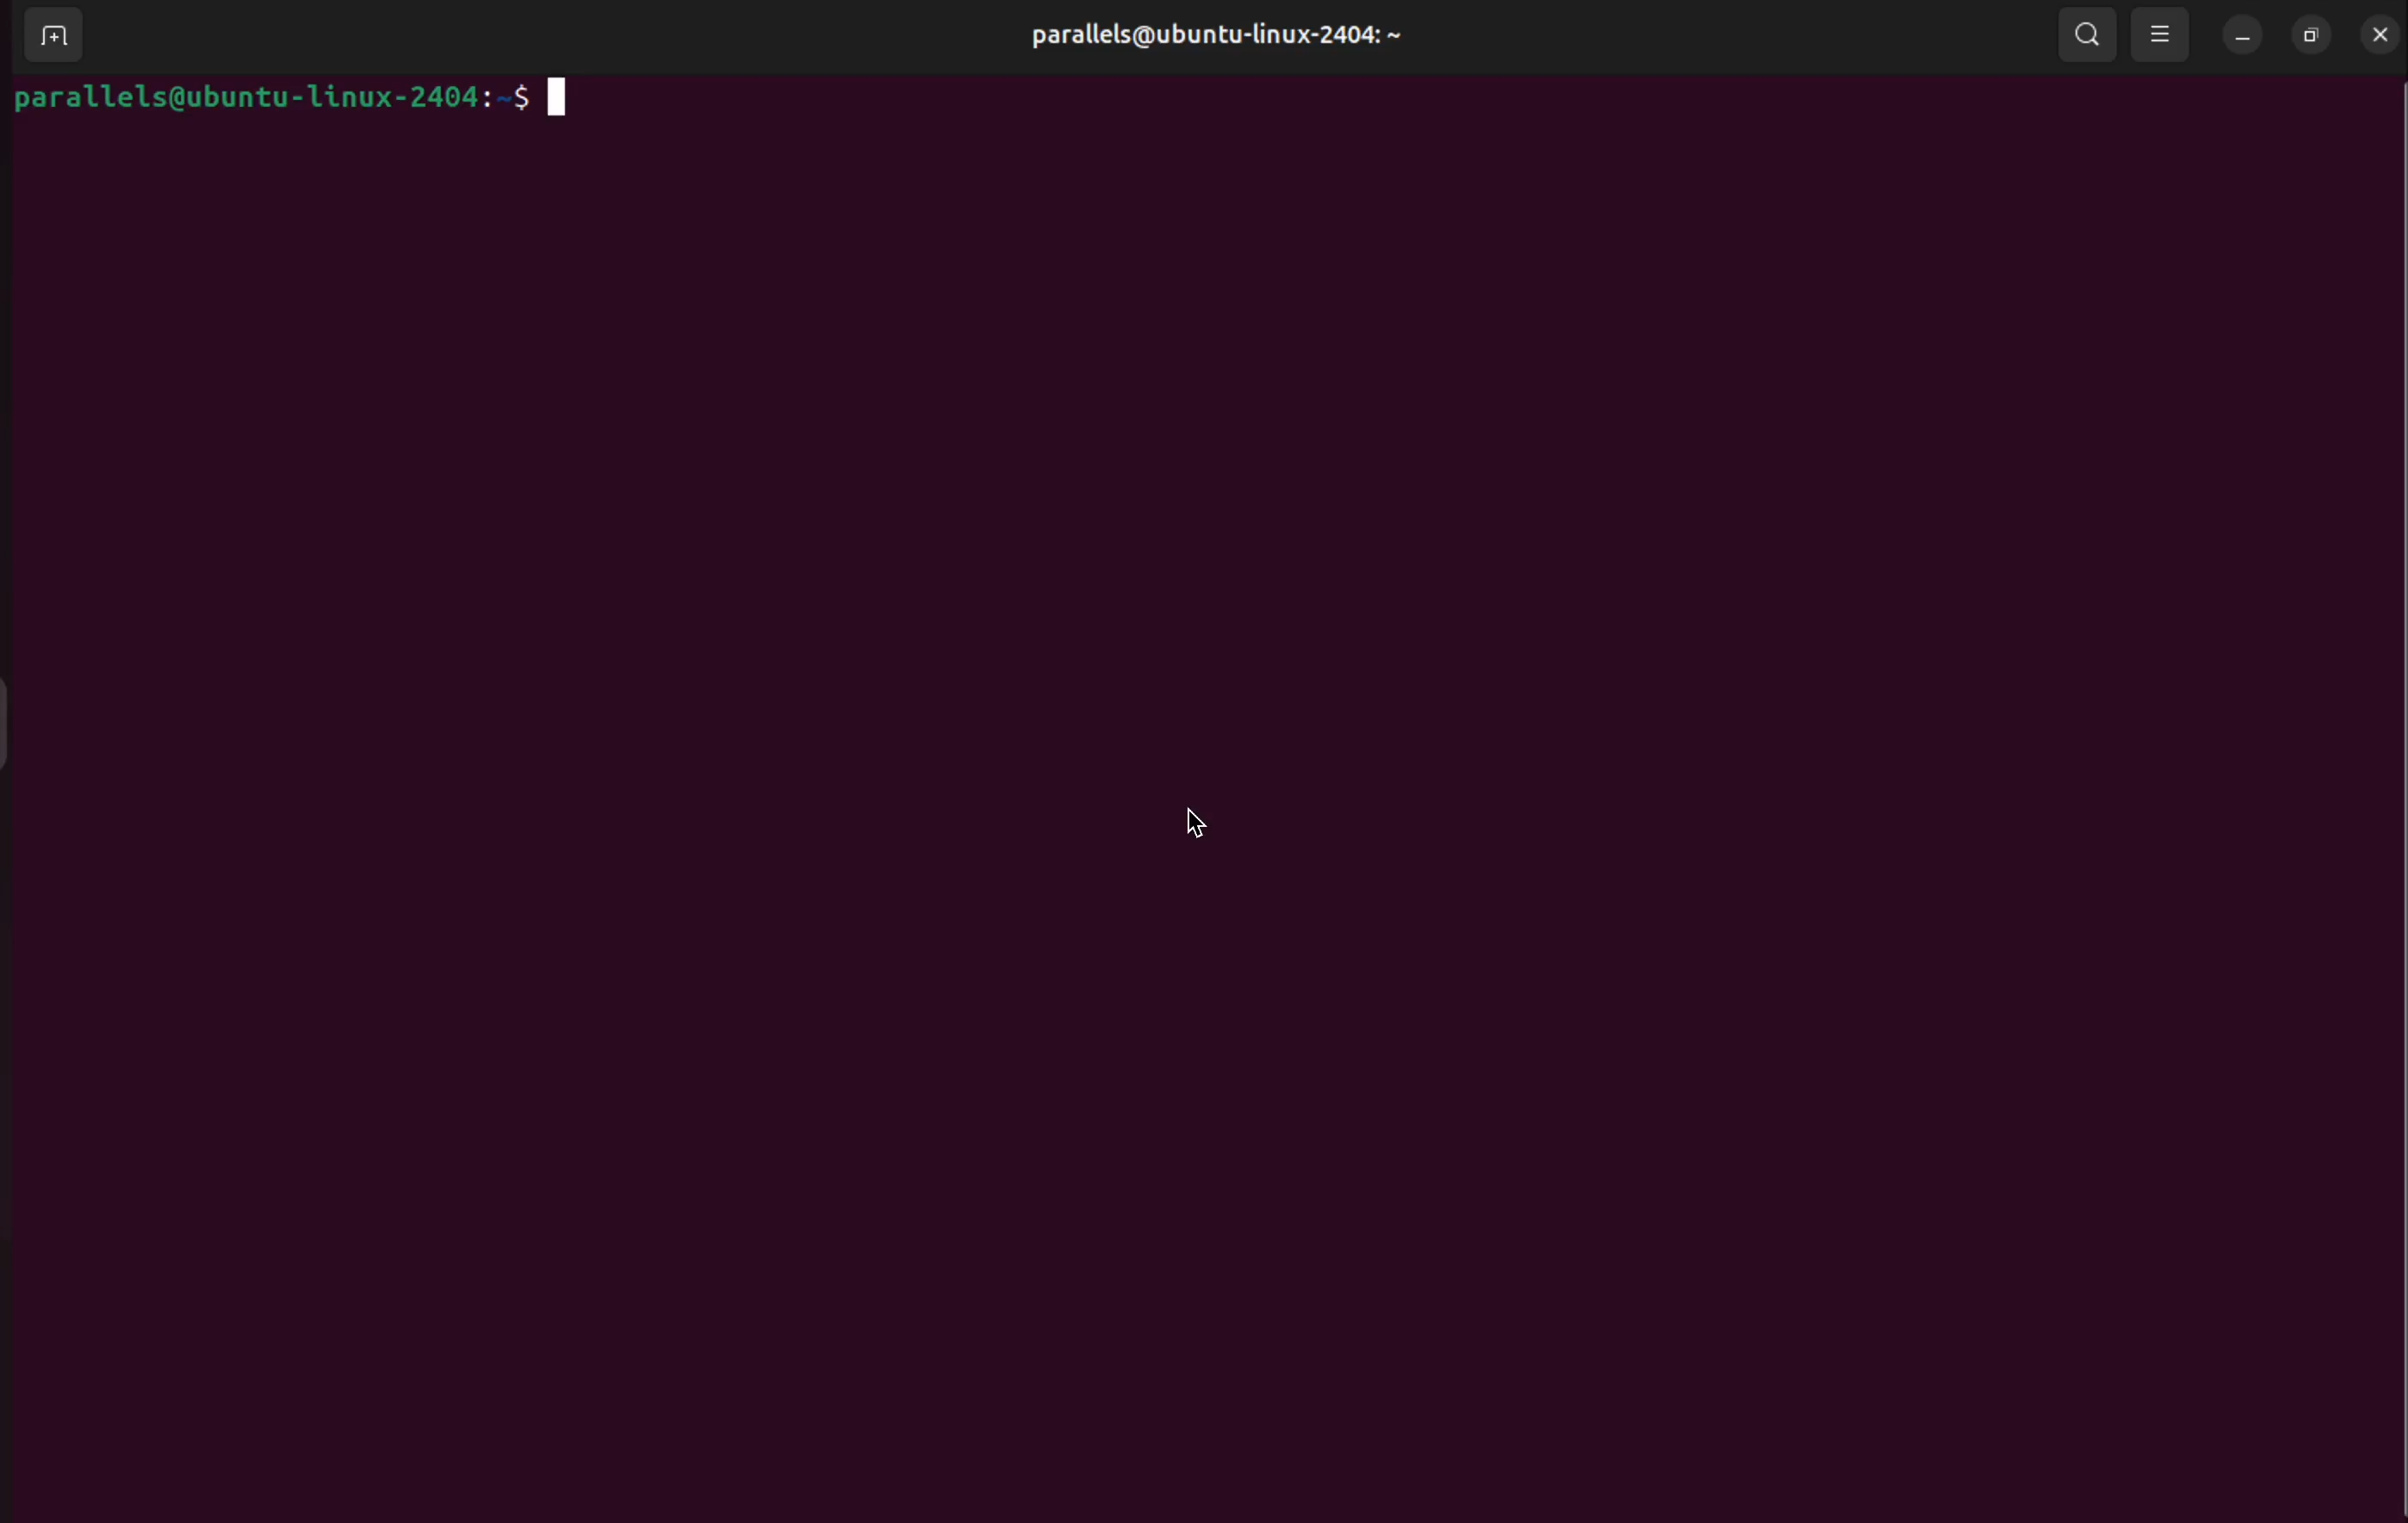 The width and height of the screenshot is (2408, 1523). I want to click on minimize, so click(2243, 36).